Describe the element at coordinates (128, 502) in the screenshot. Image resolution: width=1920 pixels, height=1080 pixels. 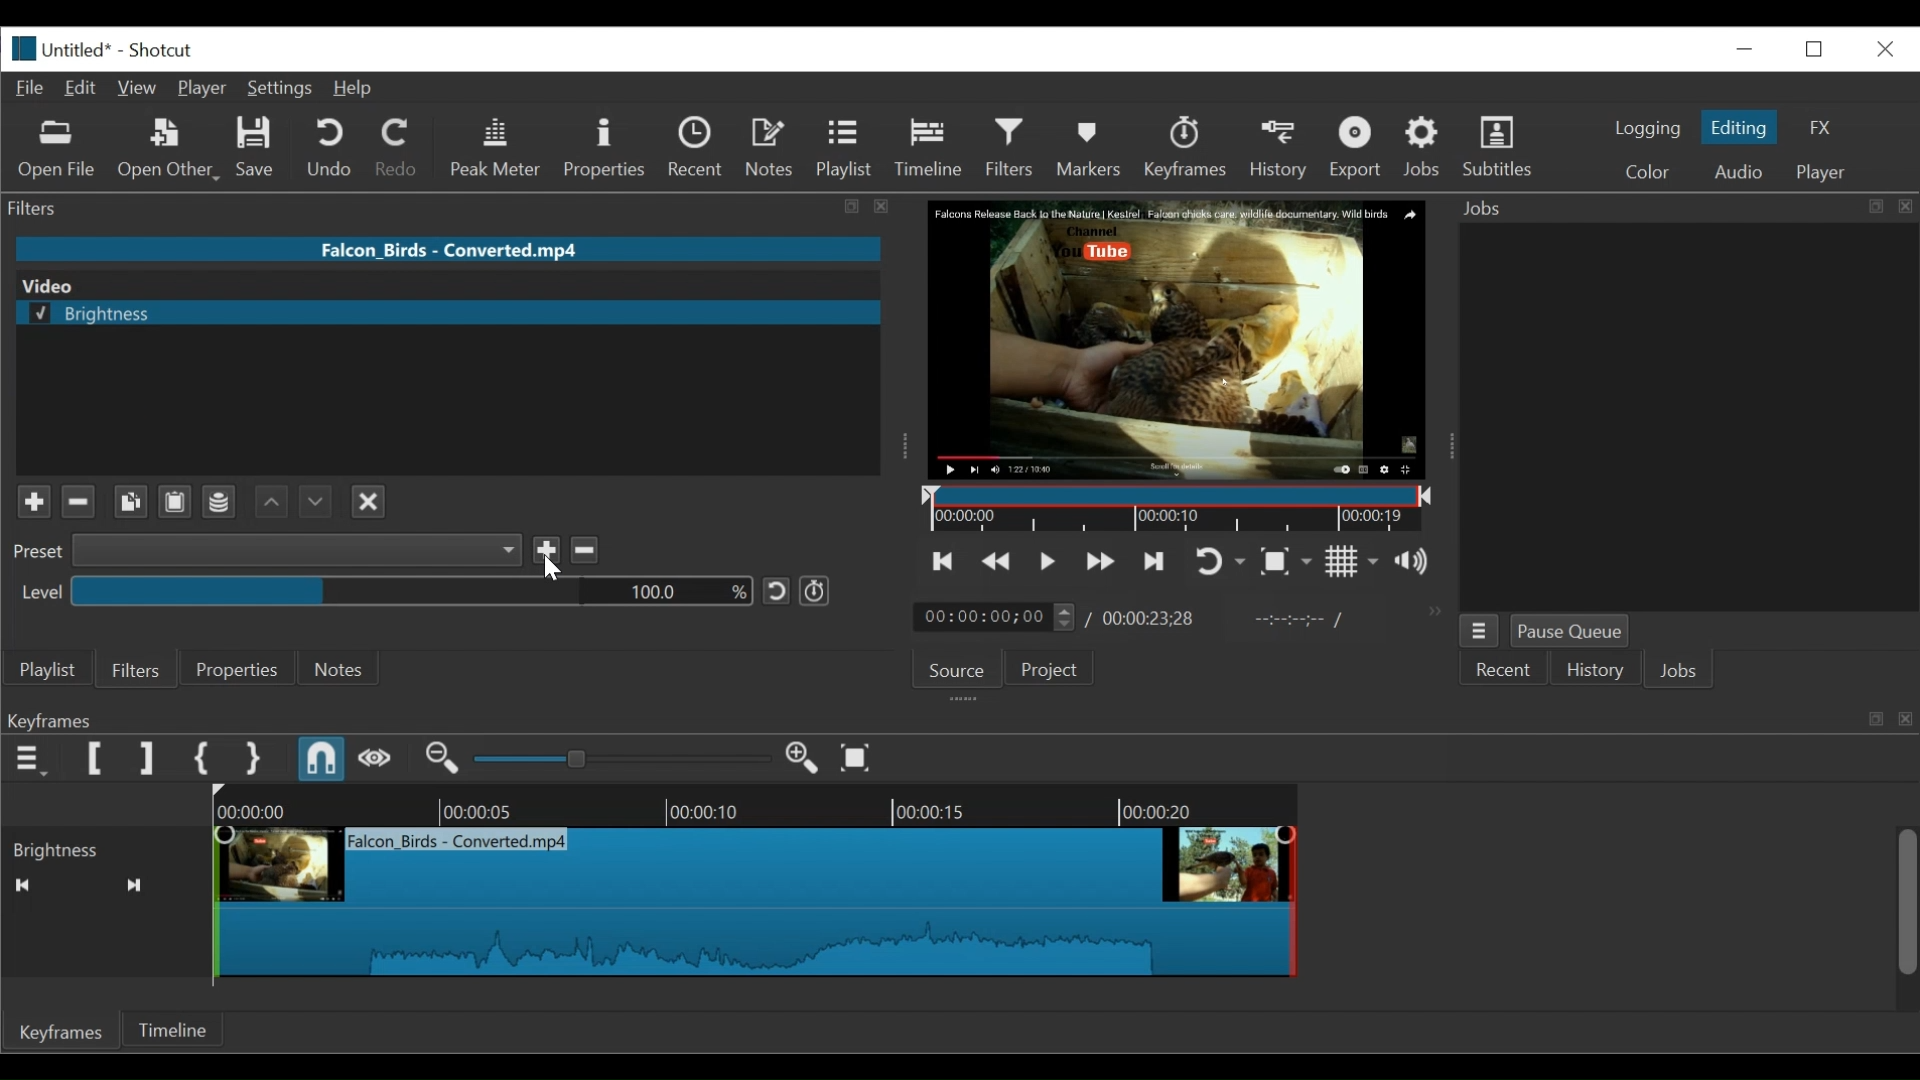
I see `Copy` at that location.